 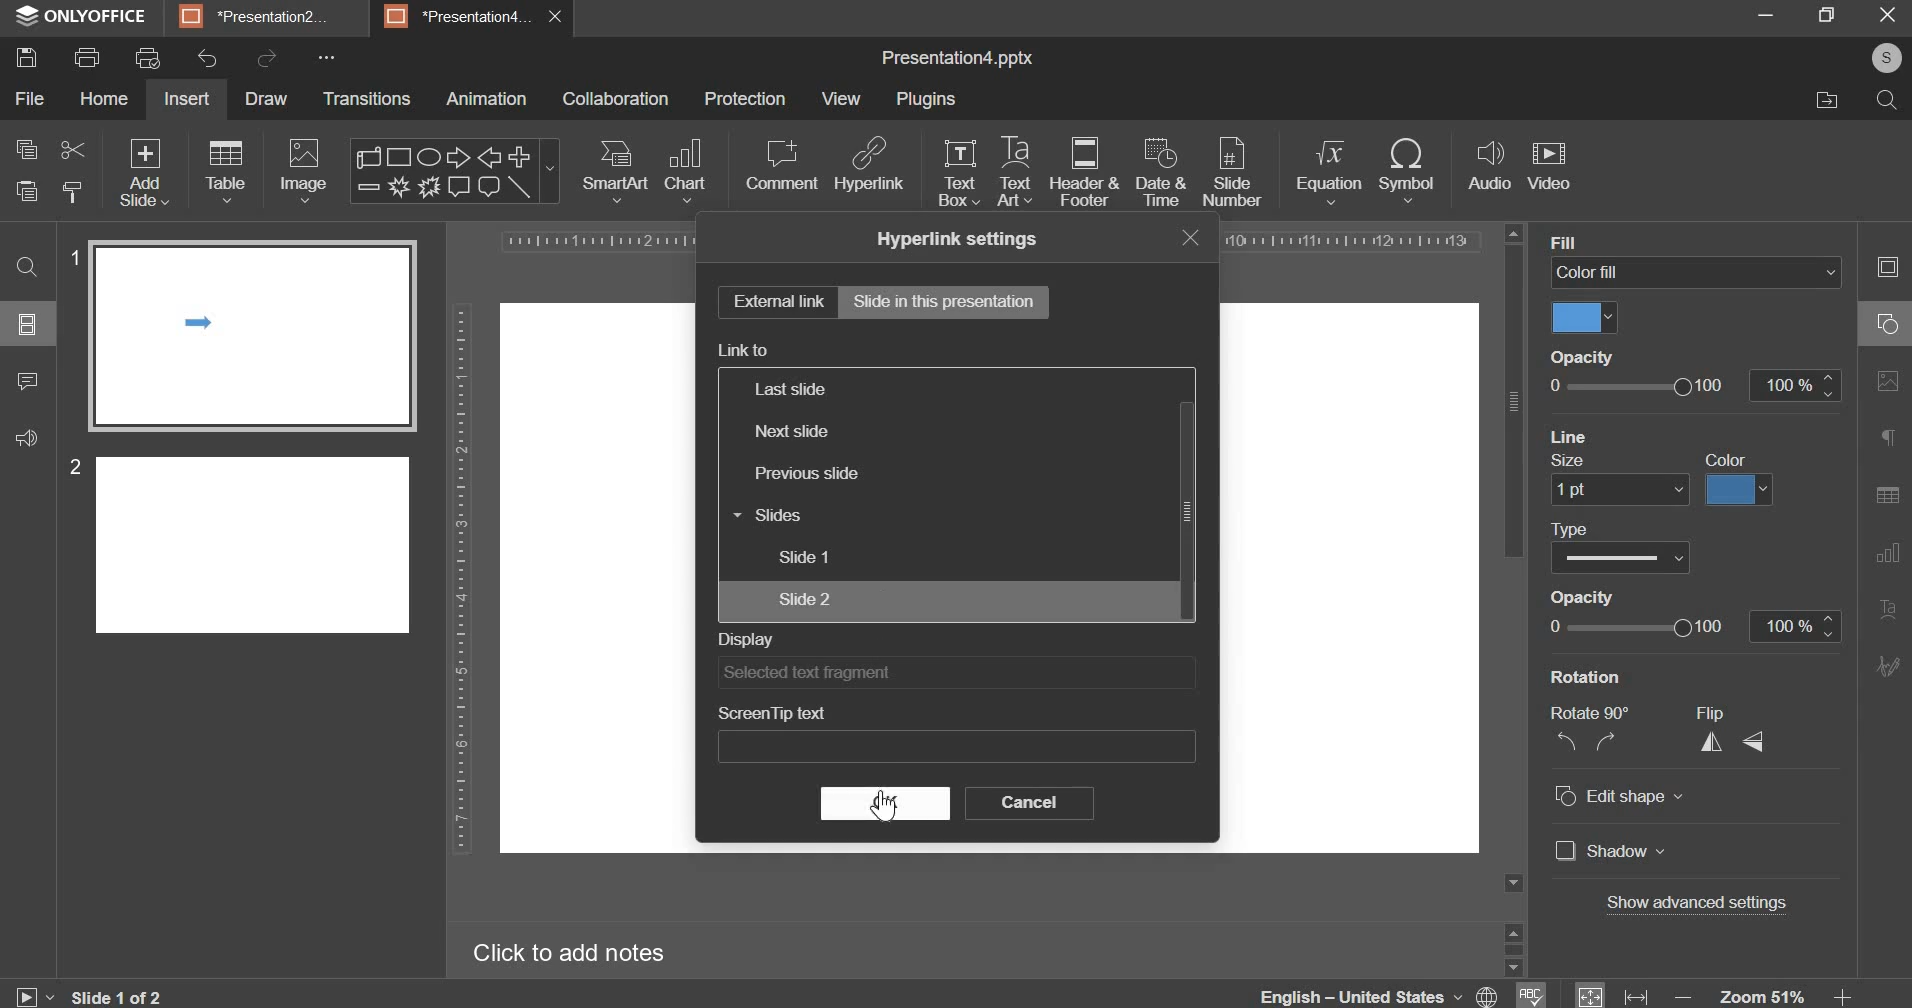 What do you see at coordinates (485, 101) in the screenshot?
I see `animation` at bounding box center [485, 101].